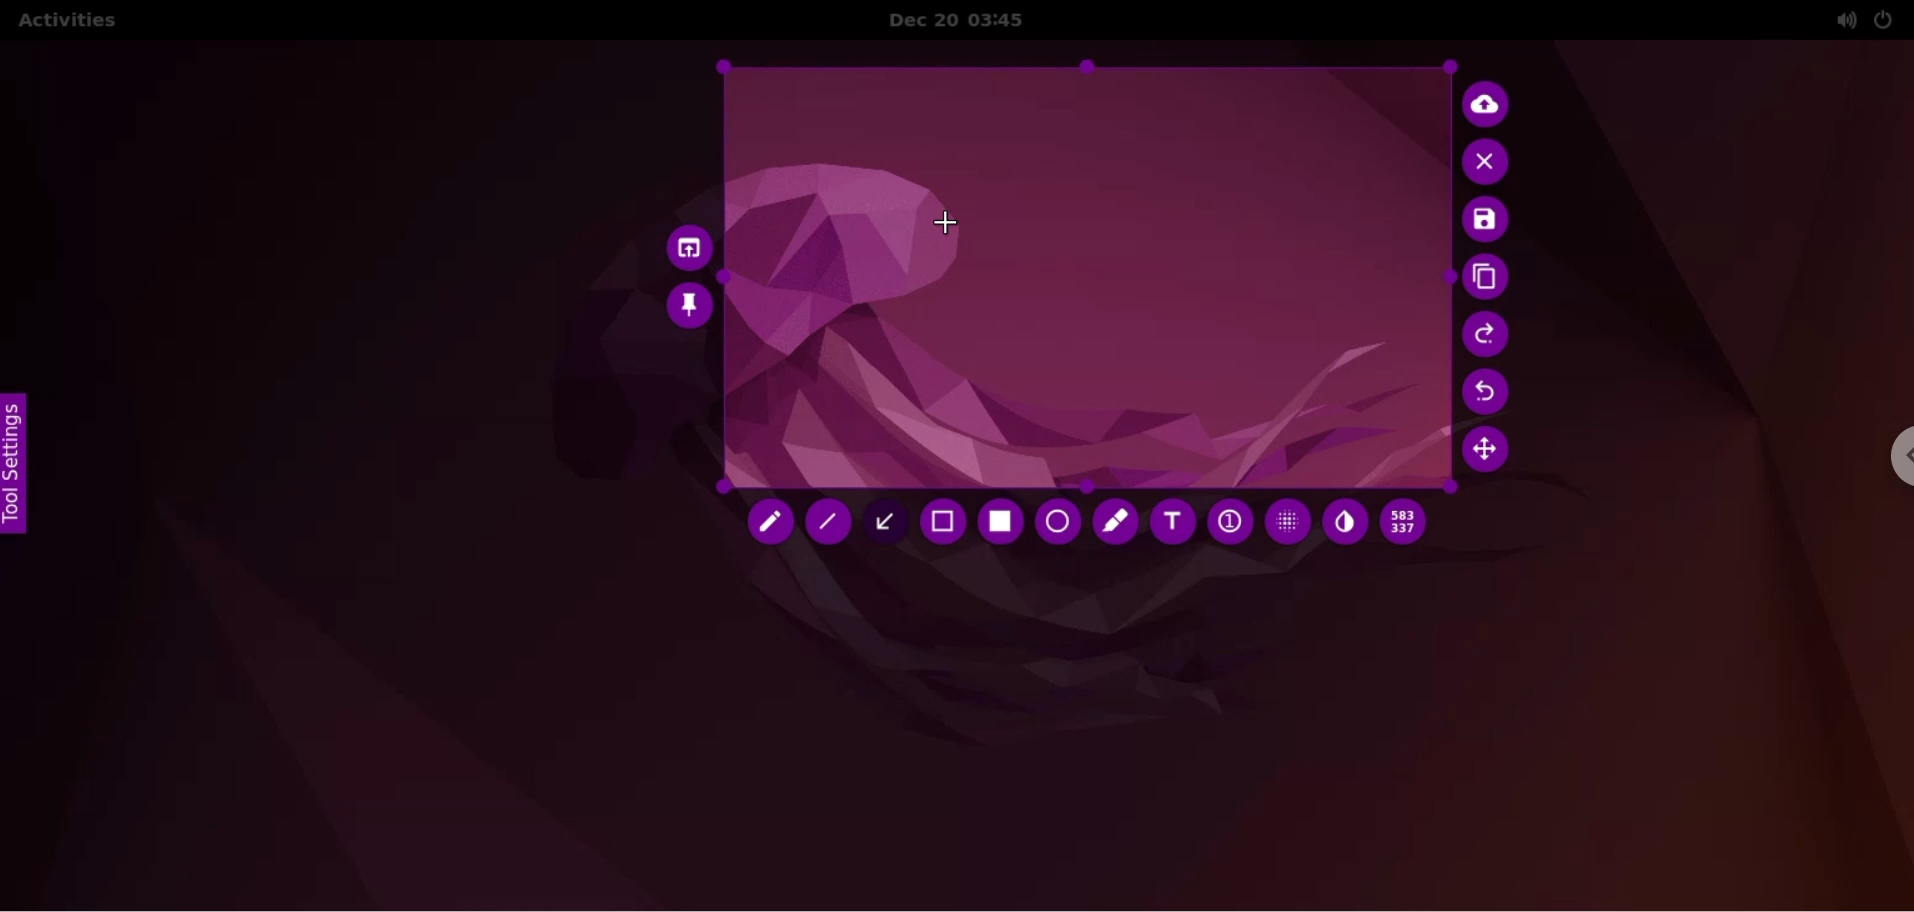 This screenshot has height=912, width=1914. What do you see at coordinates (1345, 523) in the screenshot?
I see `inverter tool` at bounding box center [1345, 523].